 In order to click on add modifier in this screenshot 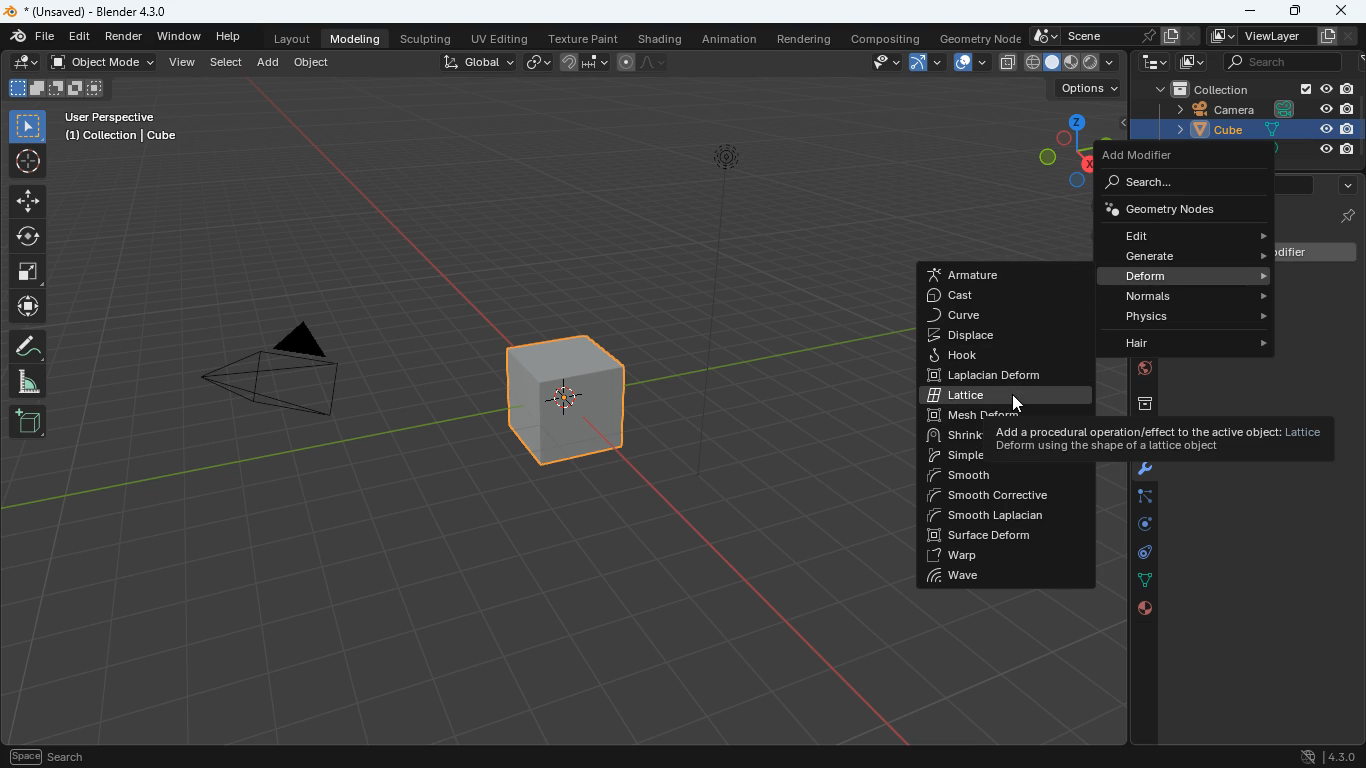, I will do `click(1169, 155)`.